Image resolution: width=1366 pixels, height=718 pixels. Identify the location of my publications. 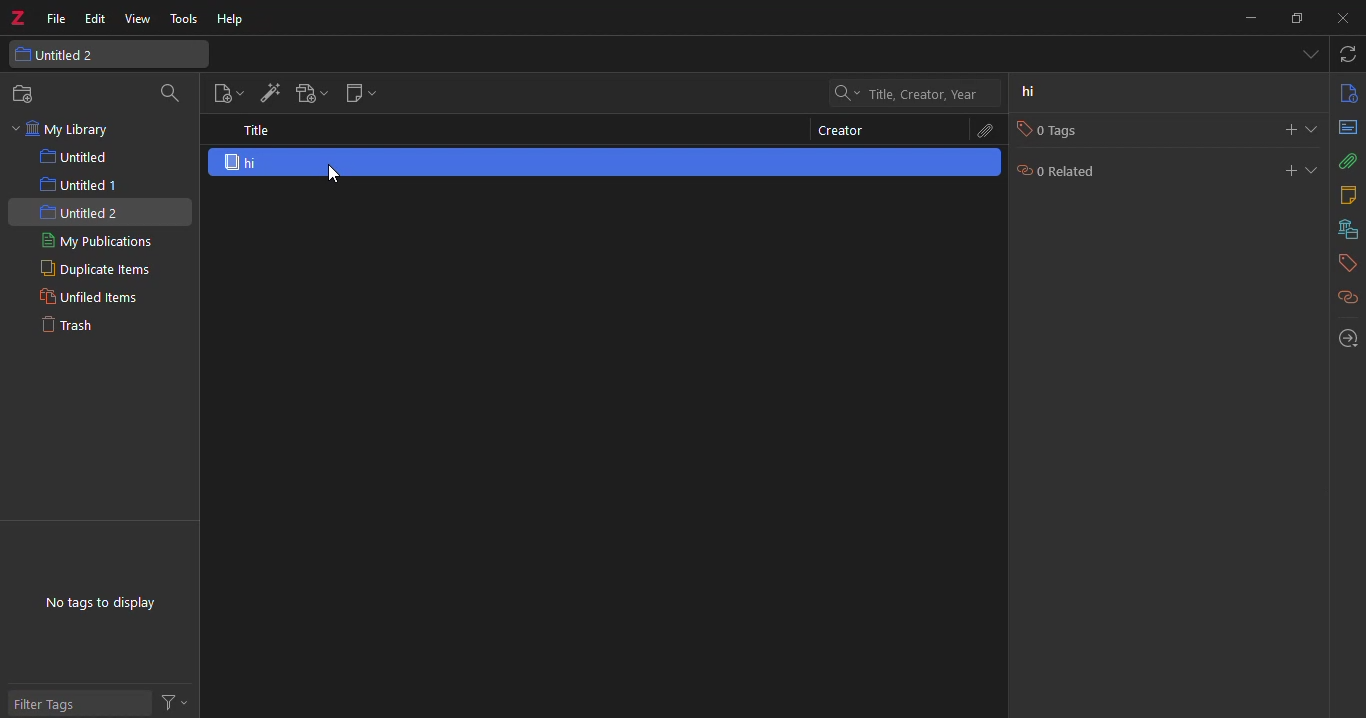
(95, 241).